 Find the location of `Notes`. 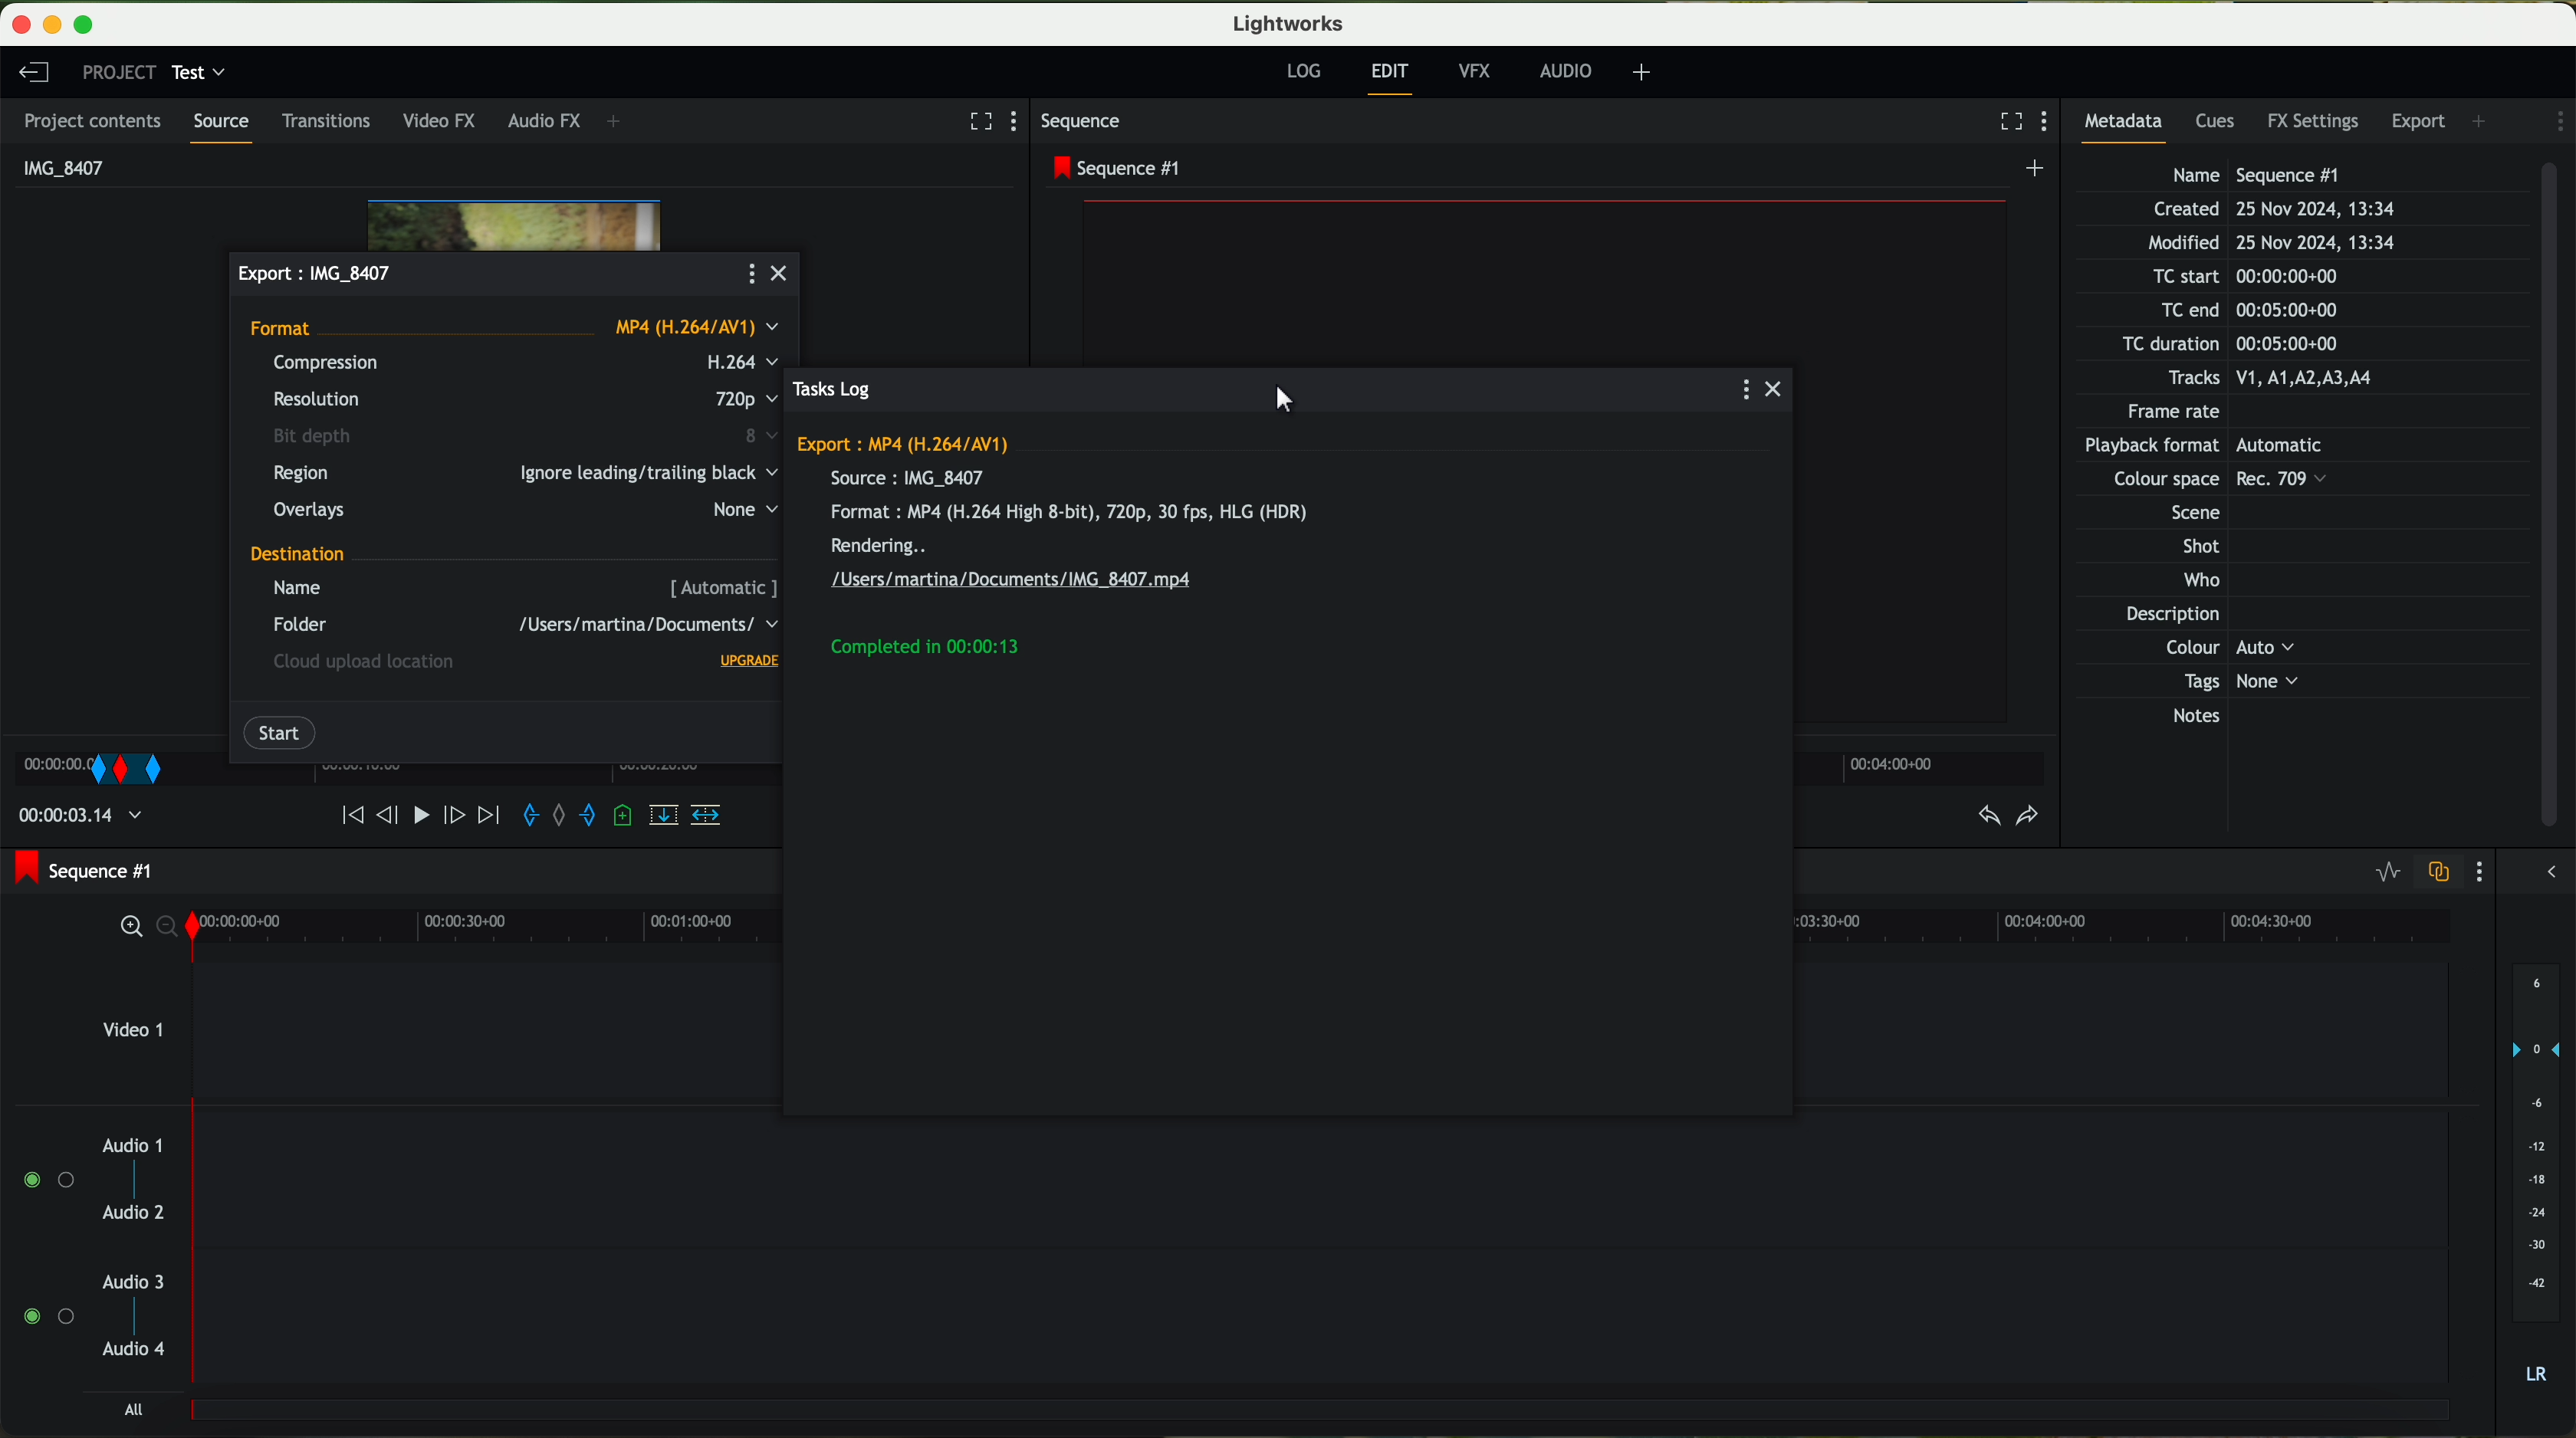

Notes is located at coordinates (2221, 717).